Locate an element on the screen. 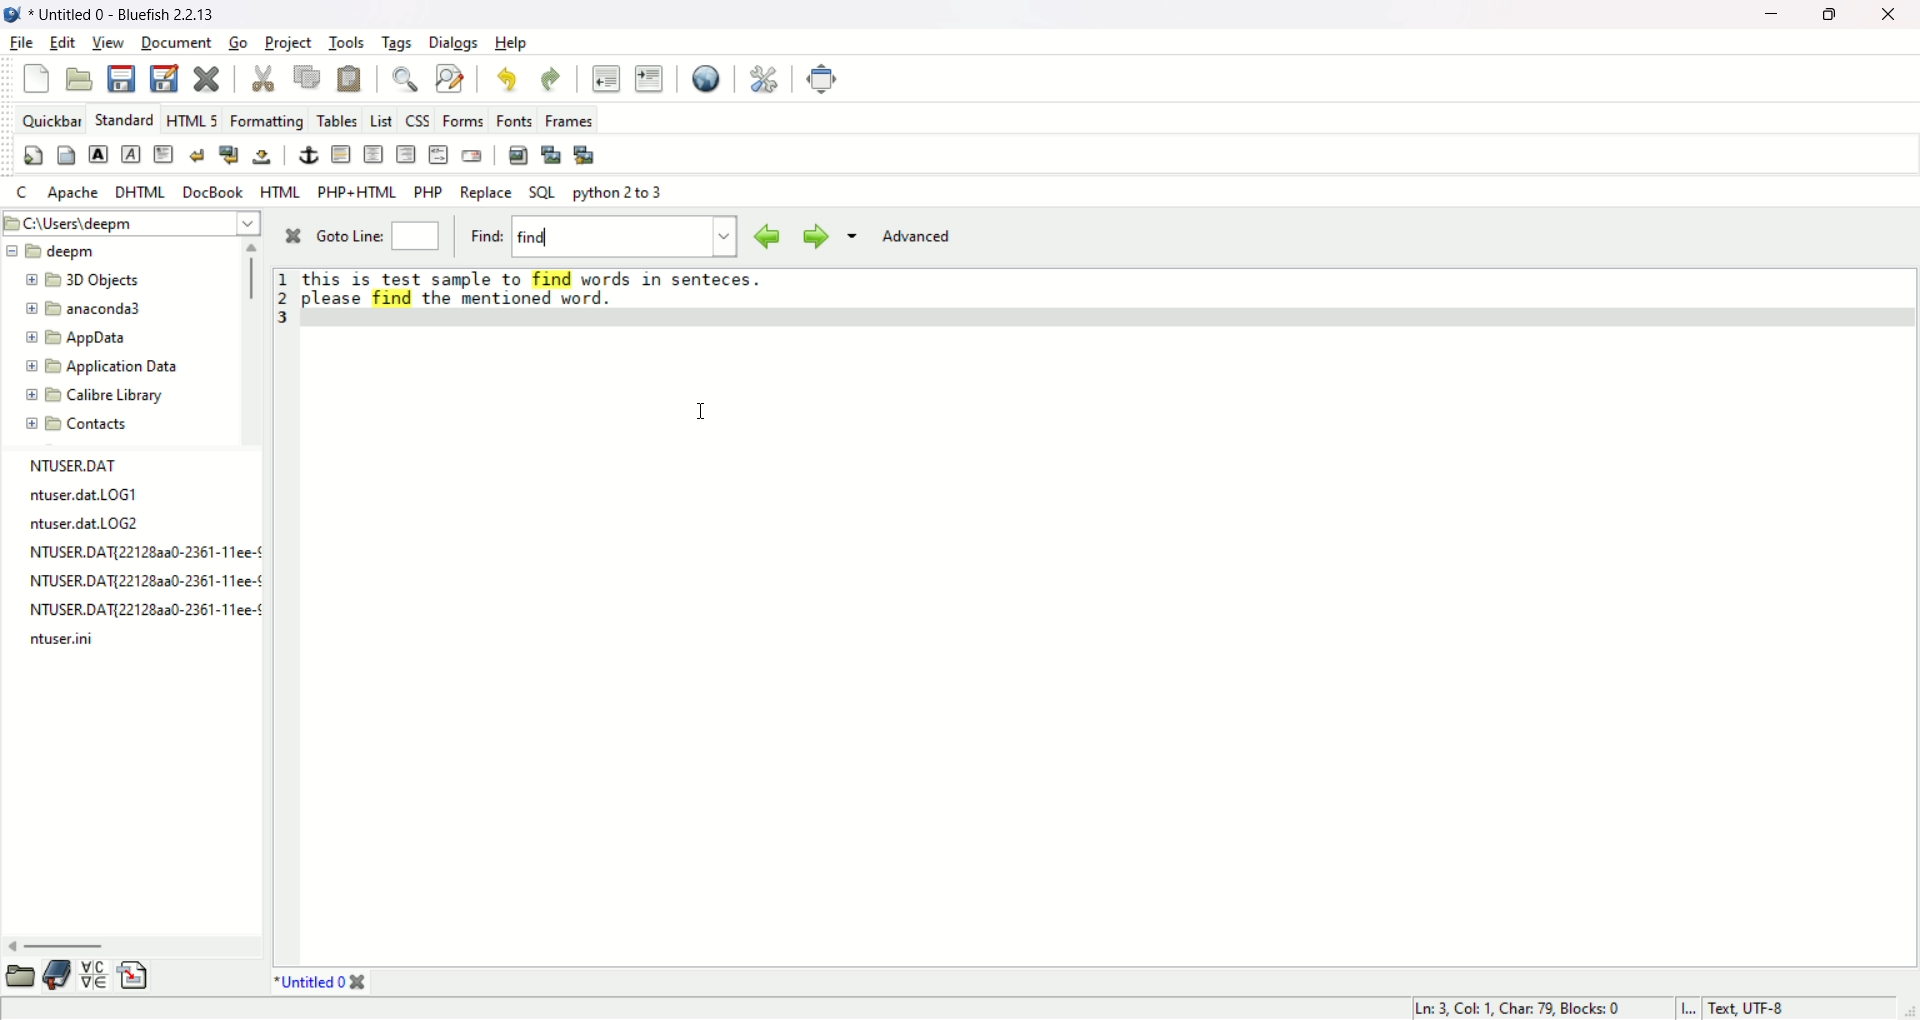 This screenshot has width=1920, height=1020. anchor/hyperlink is located at coordinates (308, 154).